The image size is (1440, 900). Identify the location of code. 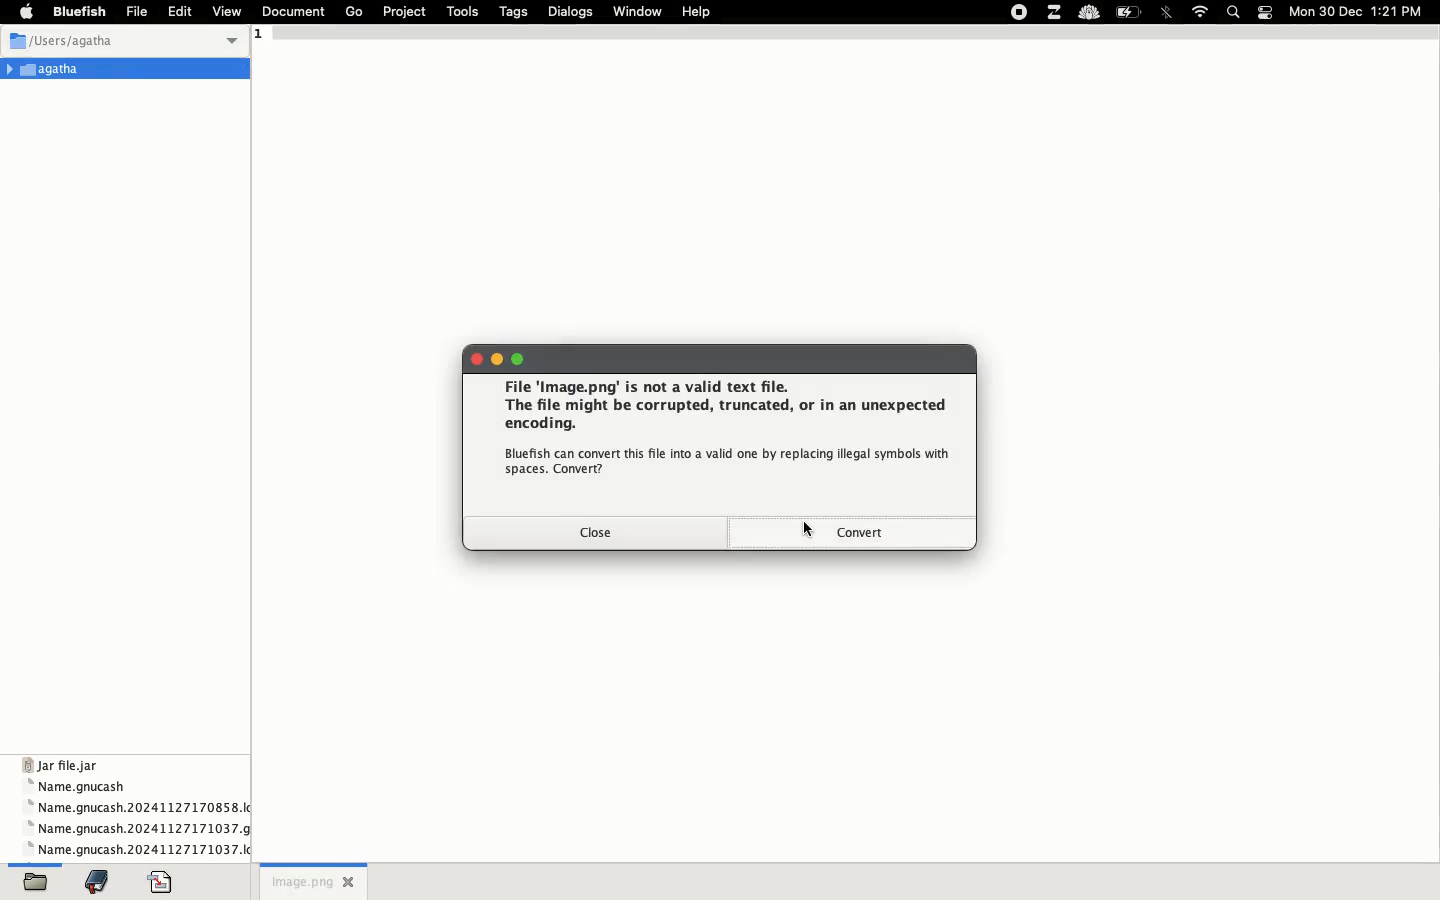
(161, 882).